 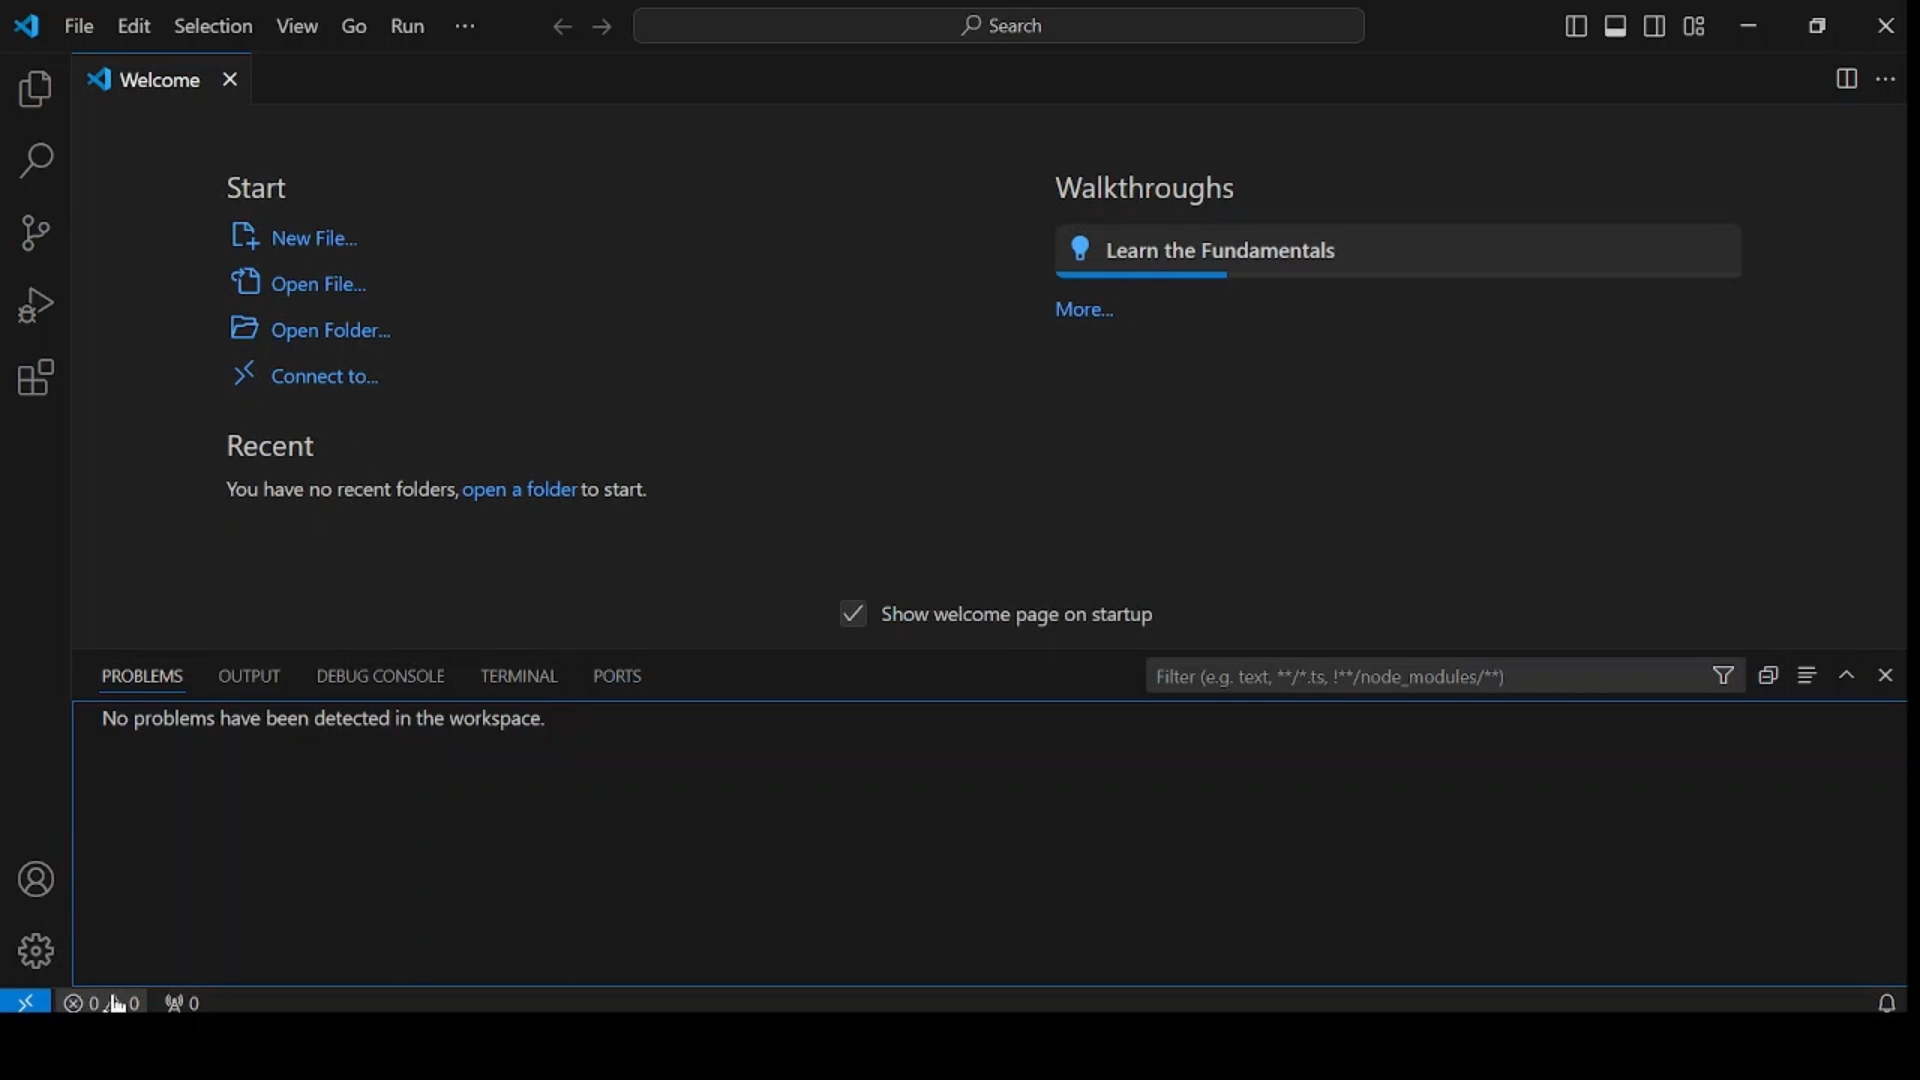 What do you see at coordinates (464, 26) in the screenshot?
I see `more options` at bounding box center [464, 26].